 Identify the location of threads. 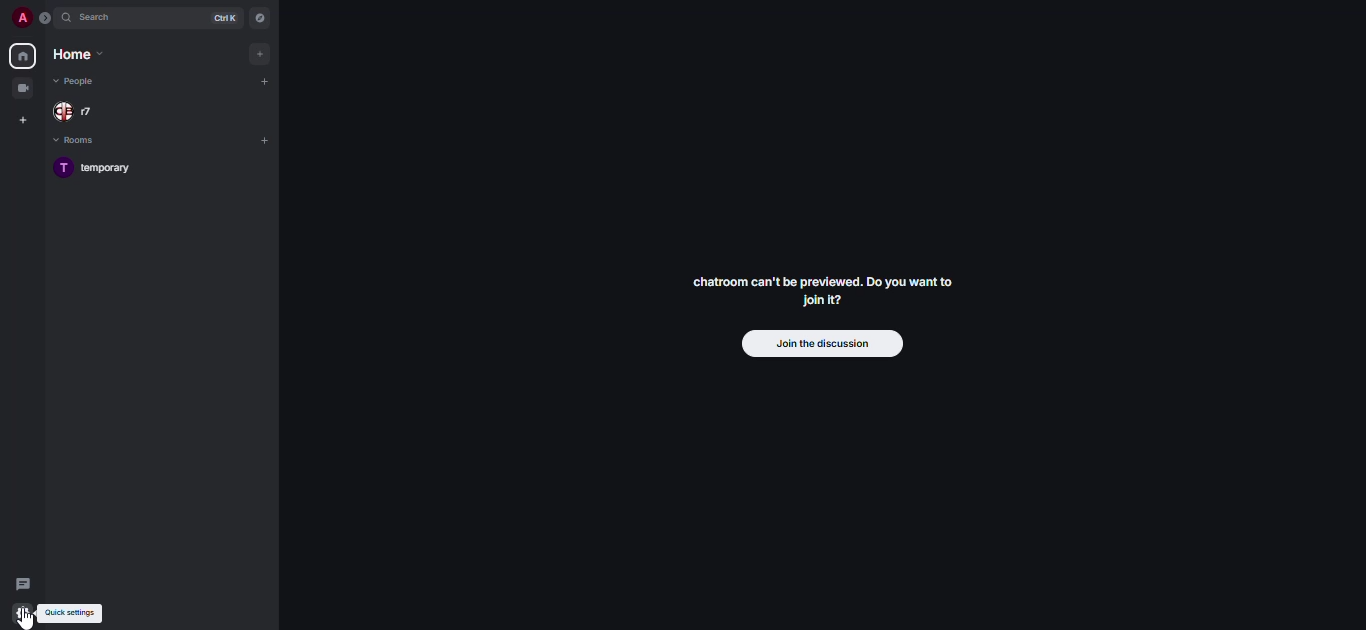
(25, 583).